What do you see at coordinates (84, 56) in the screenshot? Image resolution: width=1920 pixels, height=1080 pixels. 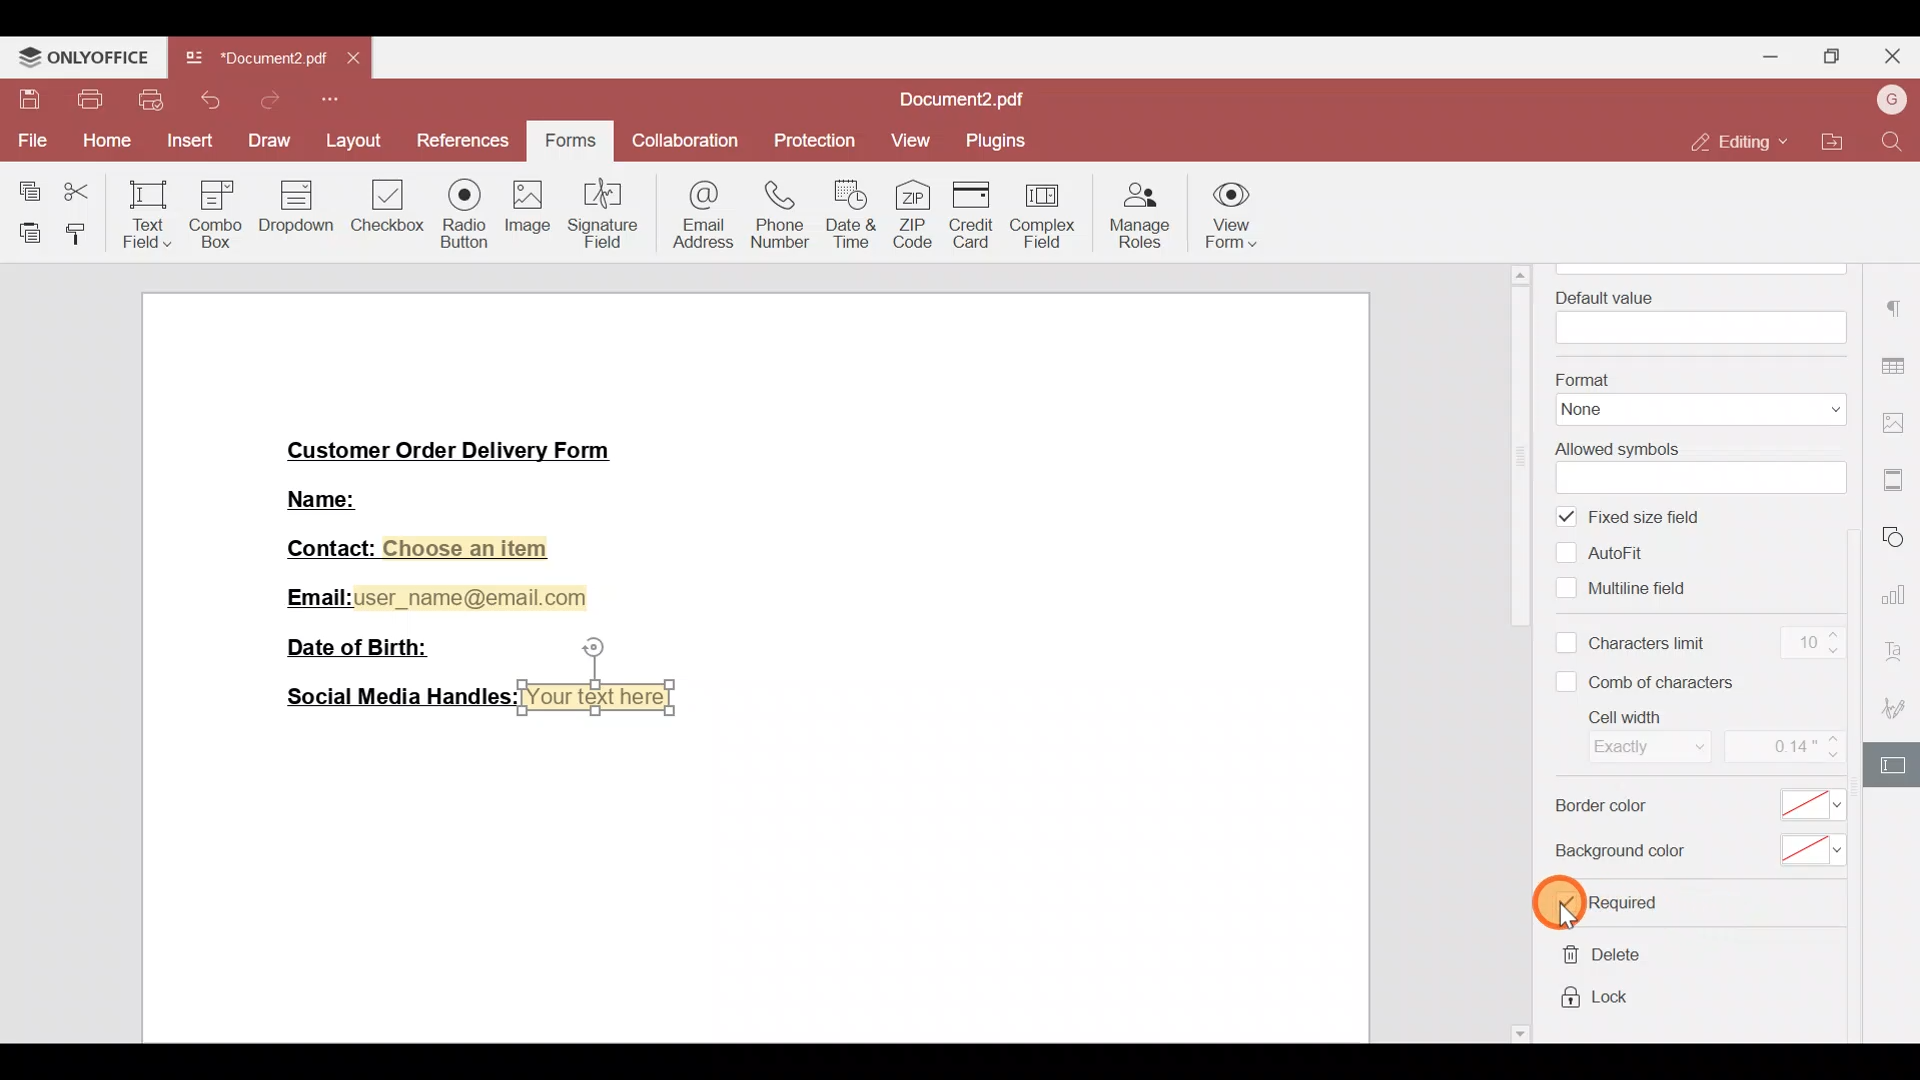 I see `ONLYOFFICE` at bounding box center [84, 56].